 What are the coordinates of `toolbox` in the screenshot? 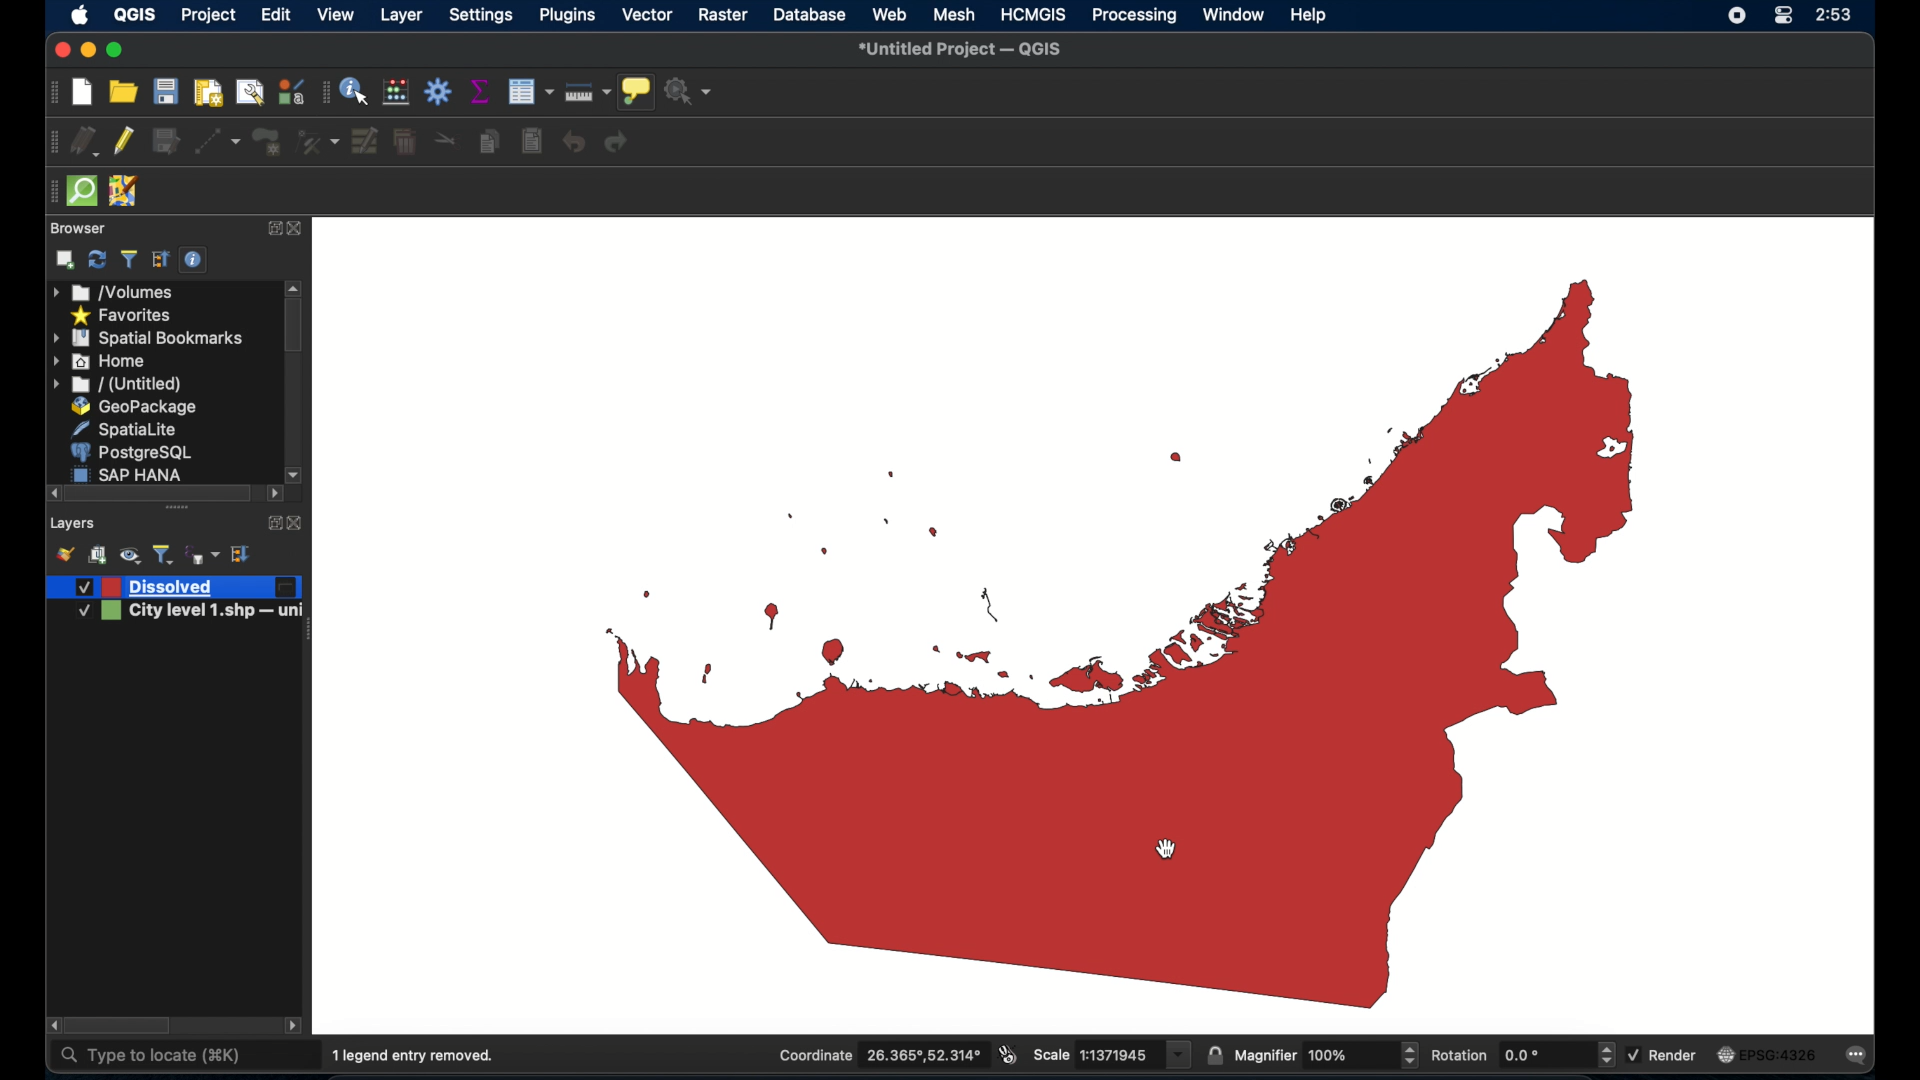 It's located at (439, 91).